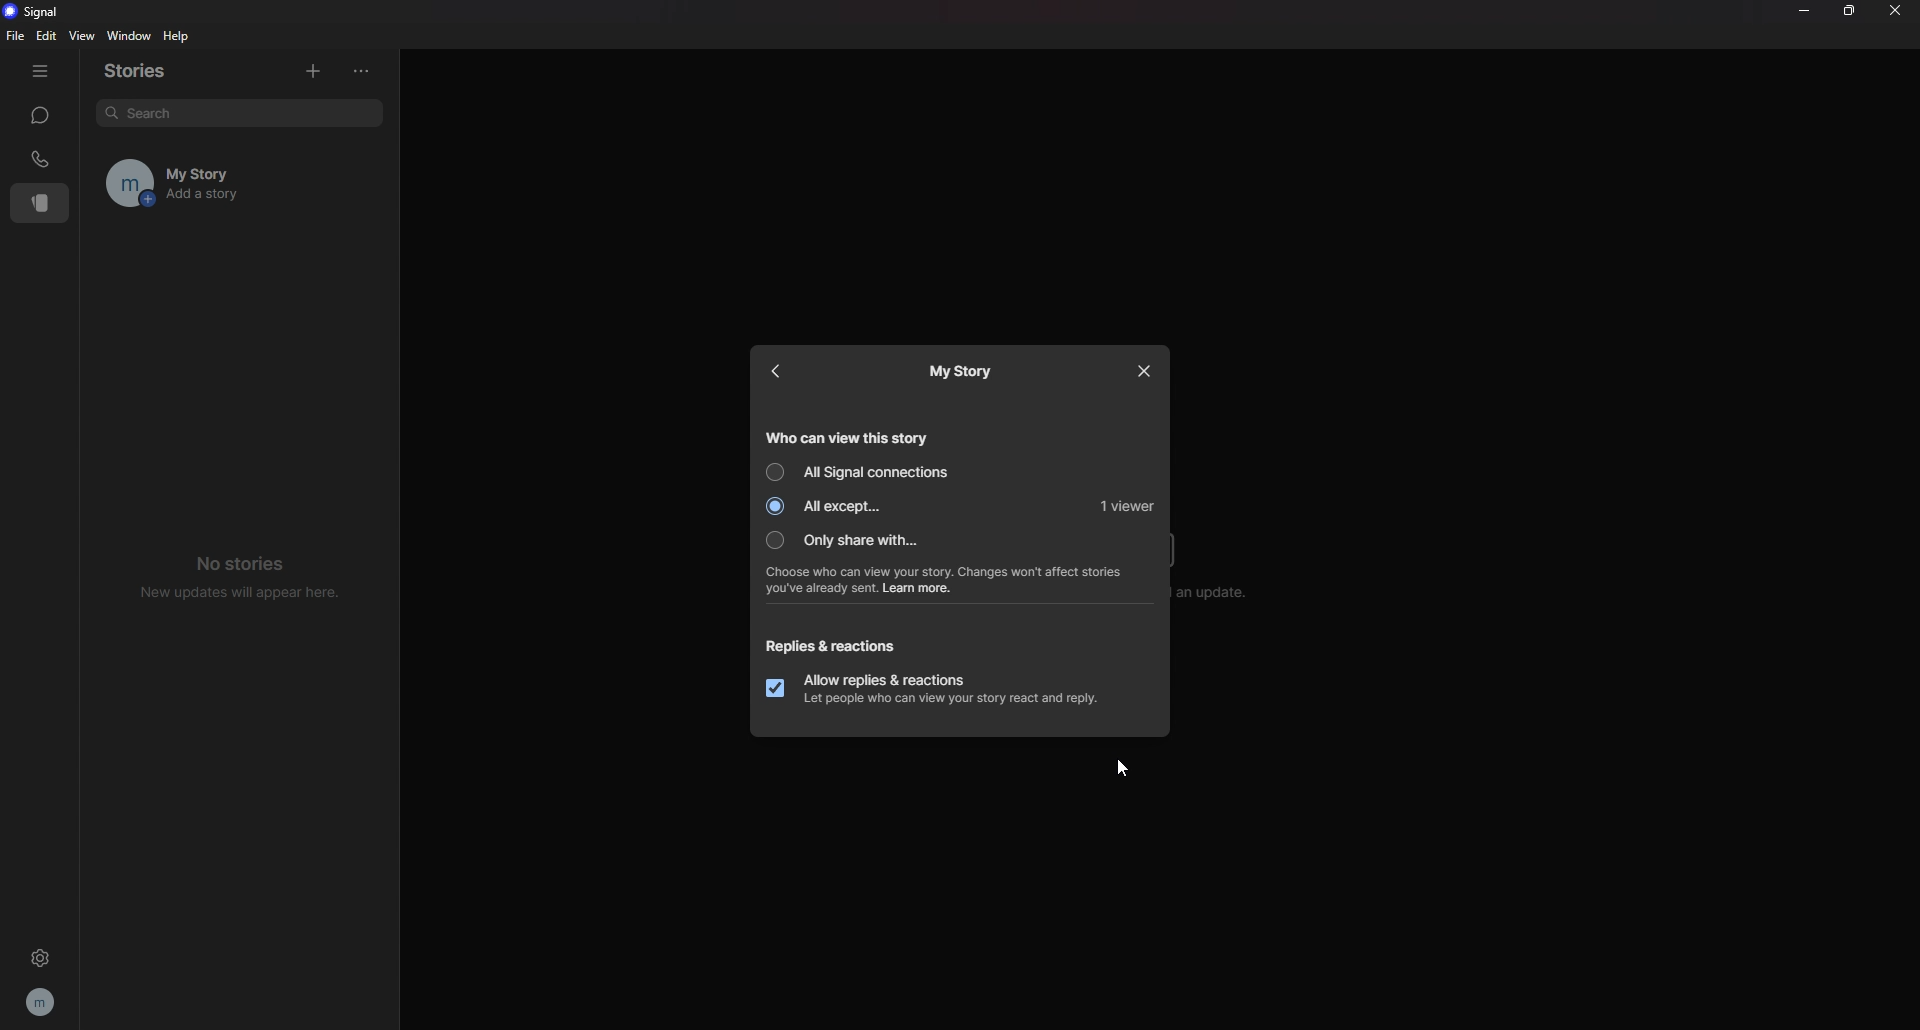 This screenshot has width=1920, height=1030. I want to click on calls, so click(41, 159).